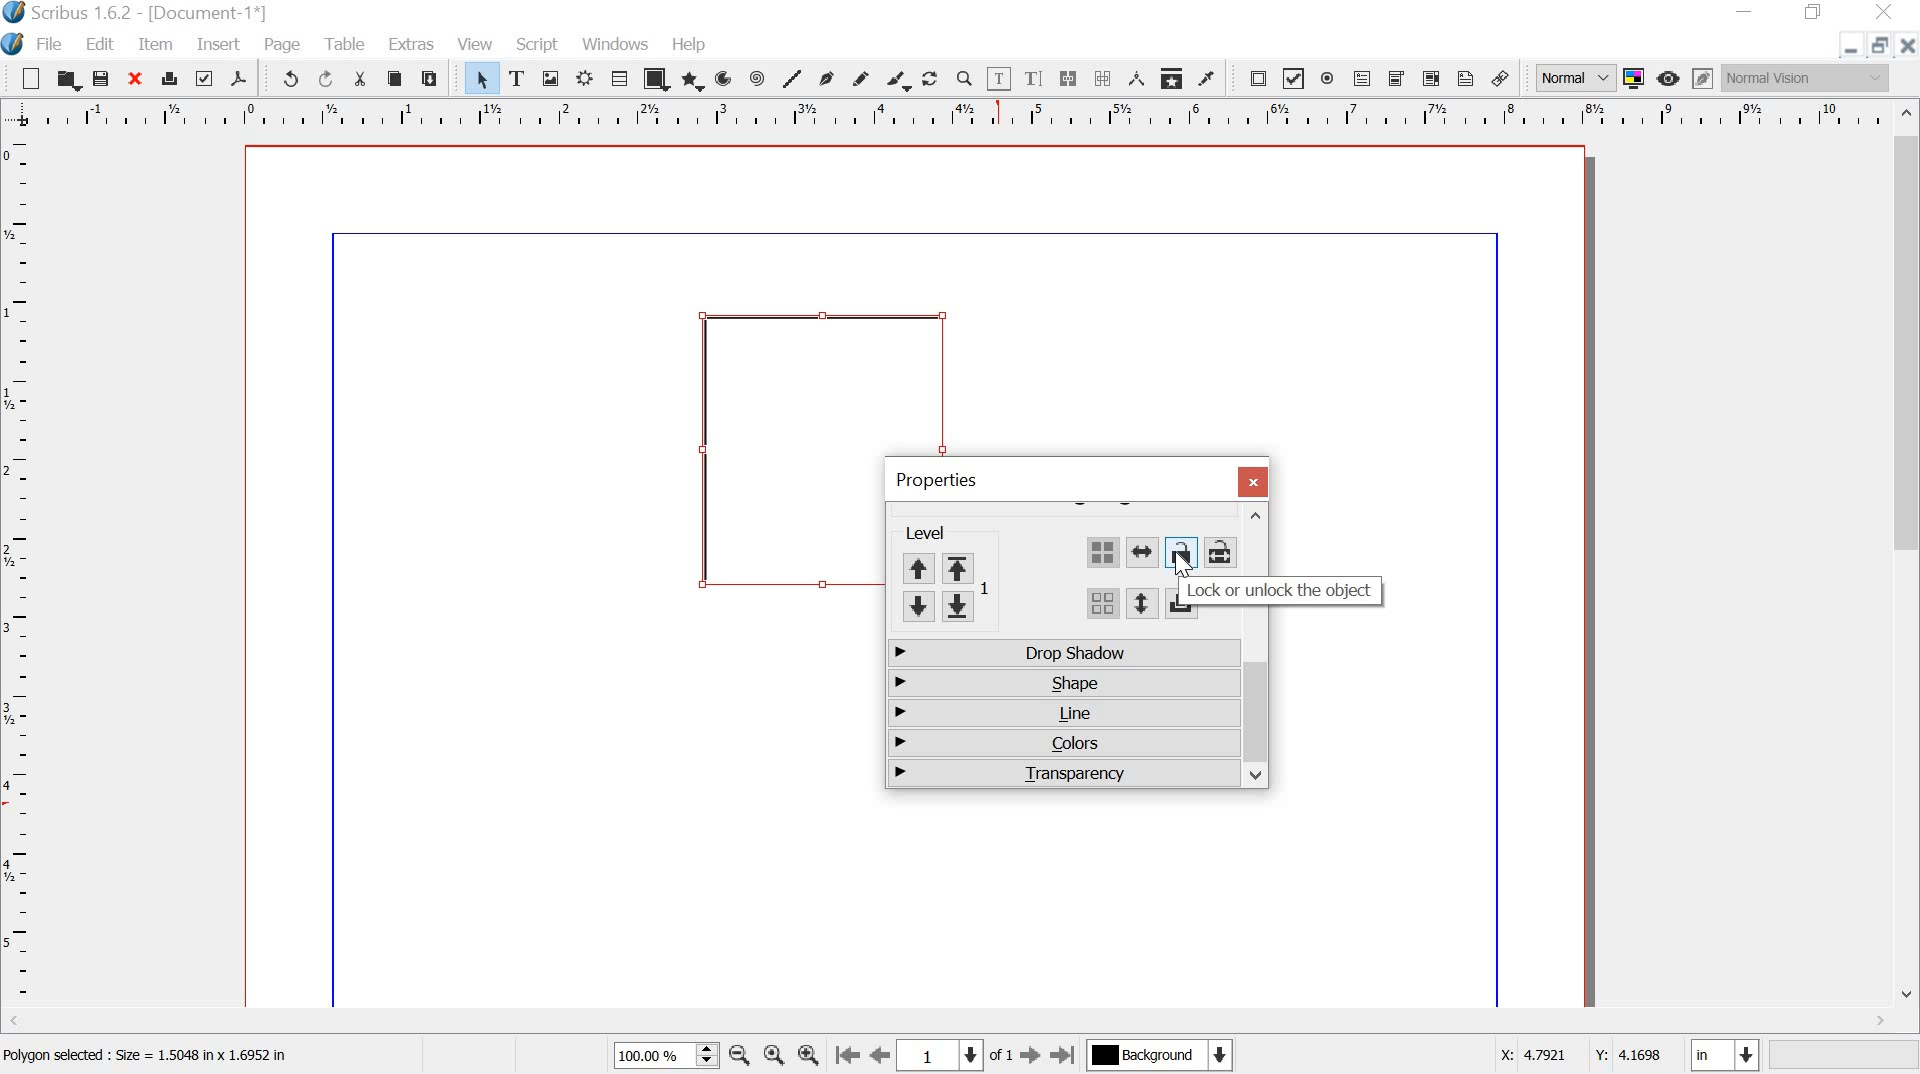 This screenshot has height=1074, width=1920. What do you see at coordinates (1102, 606) in the screenshot?
I see `ungroup` at bounding box center [1102, 606].